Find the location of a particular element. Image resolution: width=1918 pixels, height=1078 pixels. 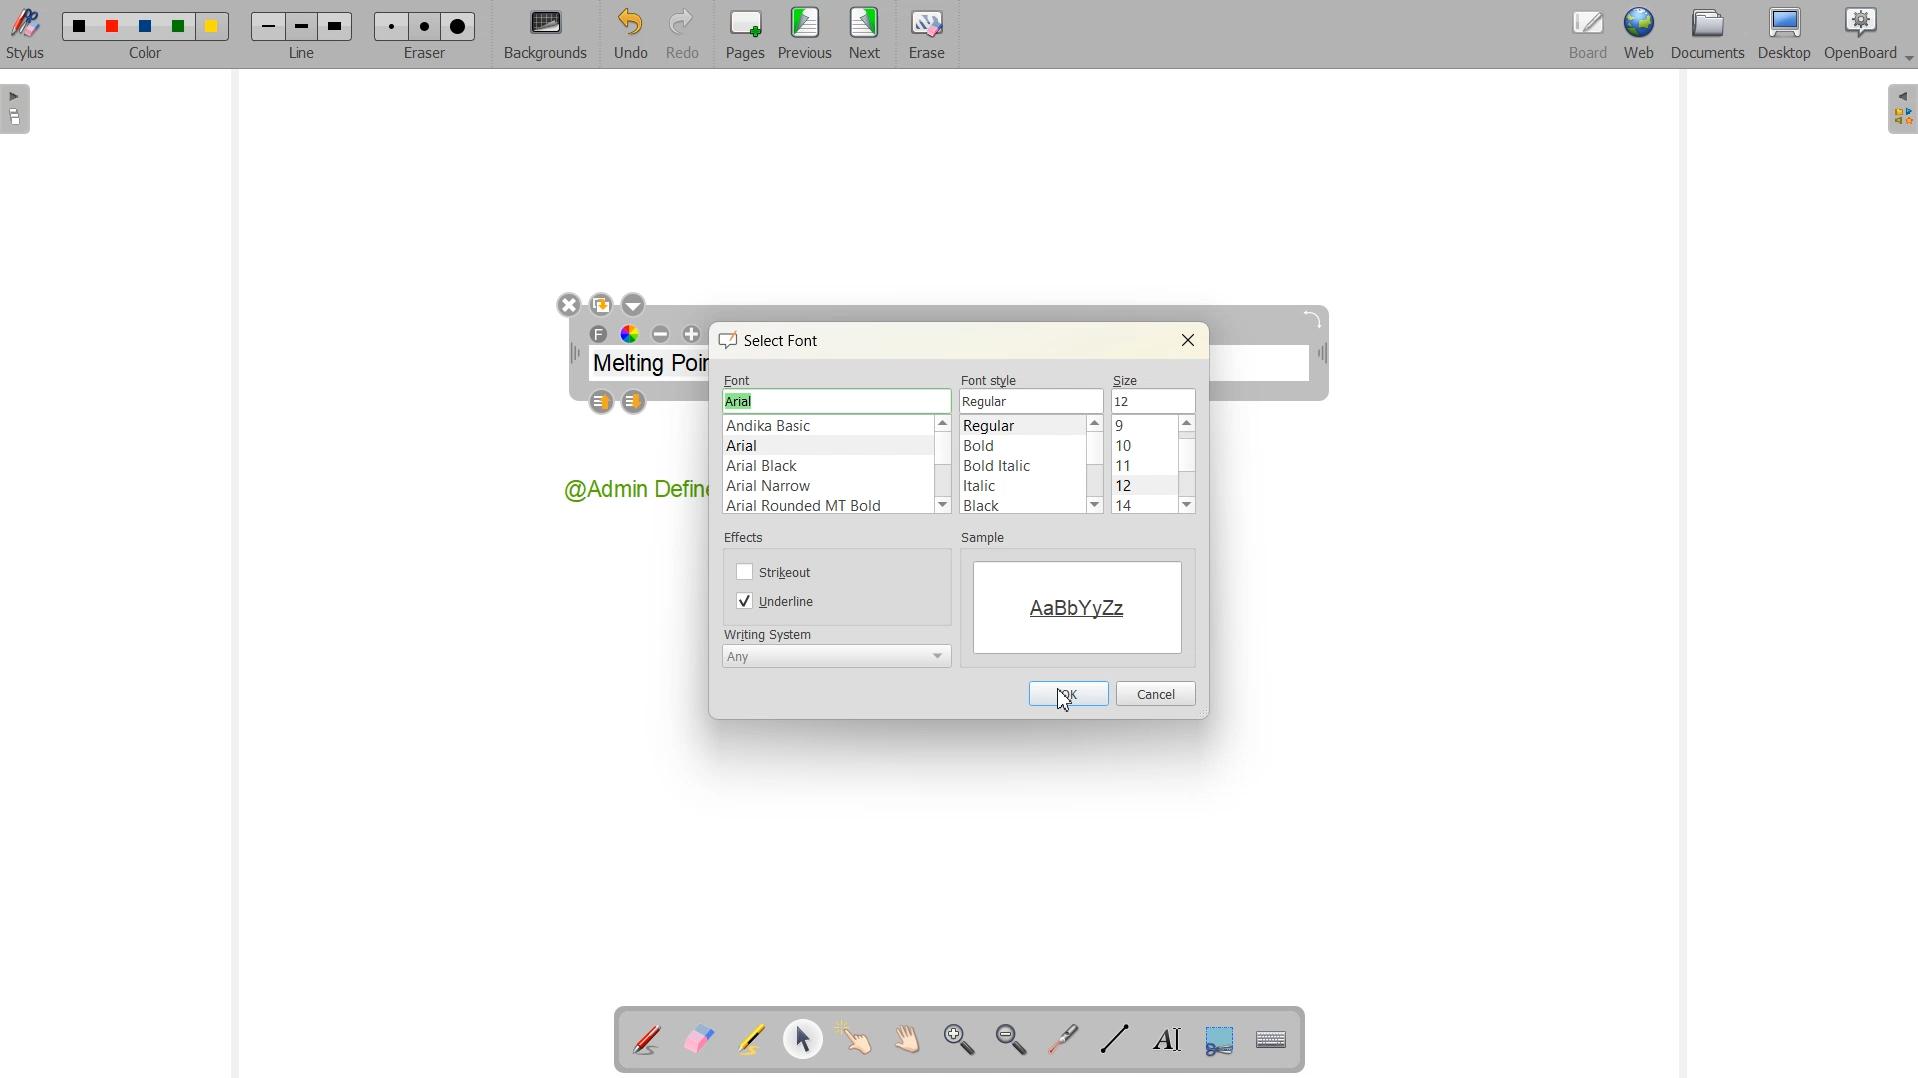

 is located at coordinates (805, 35).